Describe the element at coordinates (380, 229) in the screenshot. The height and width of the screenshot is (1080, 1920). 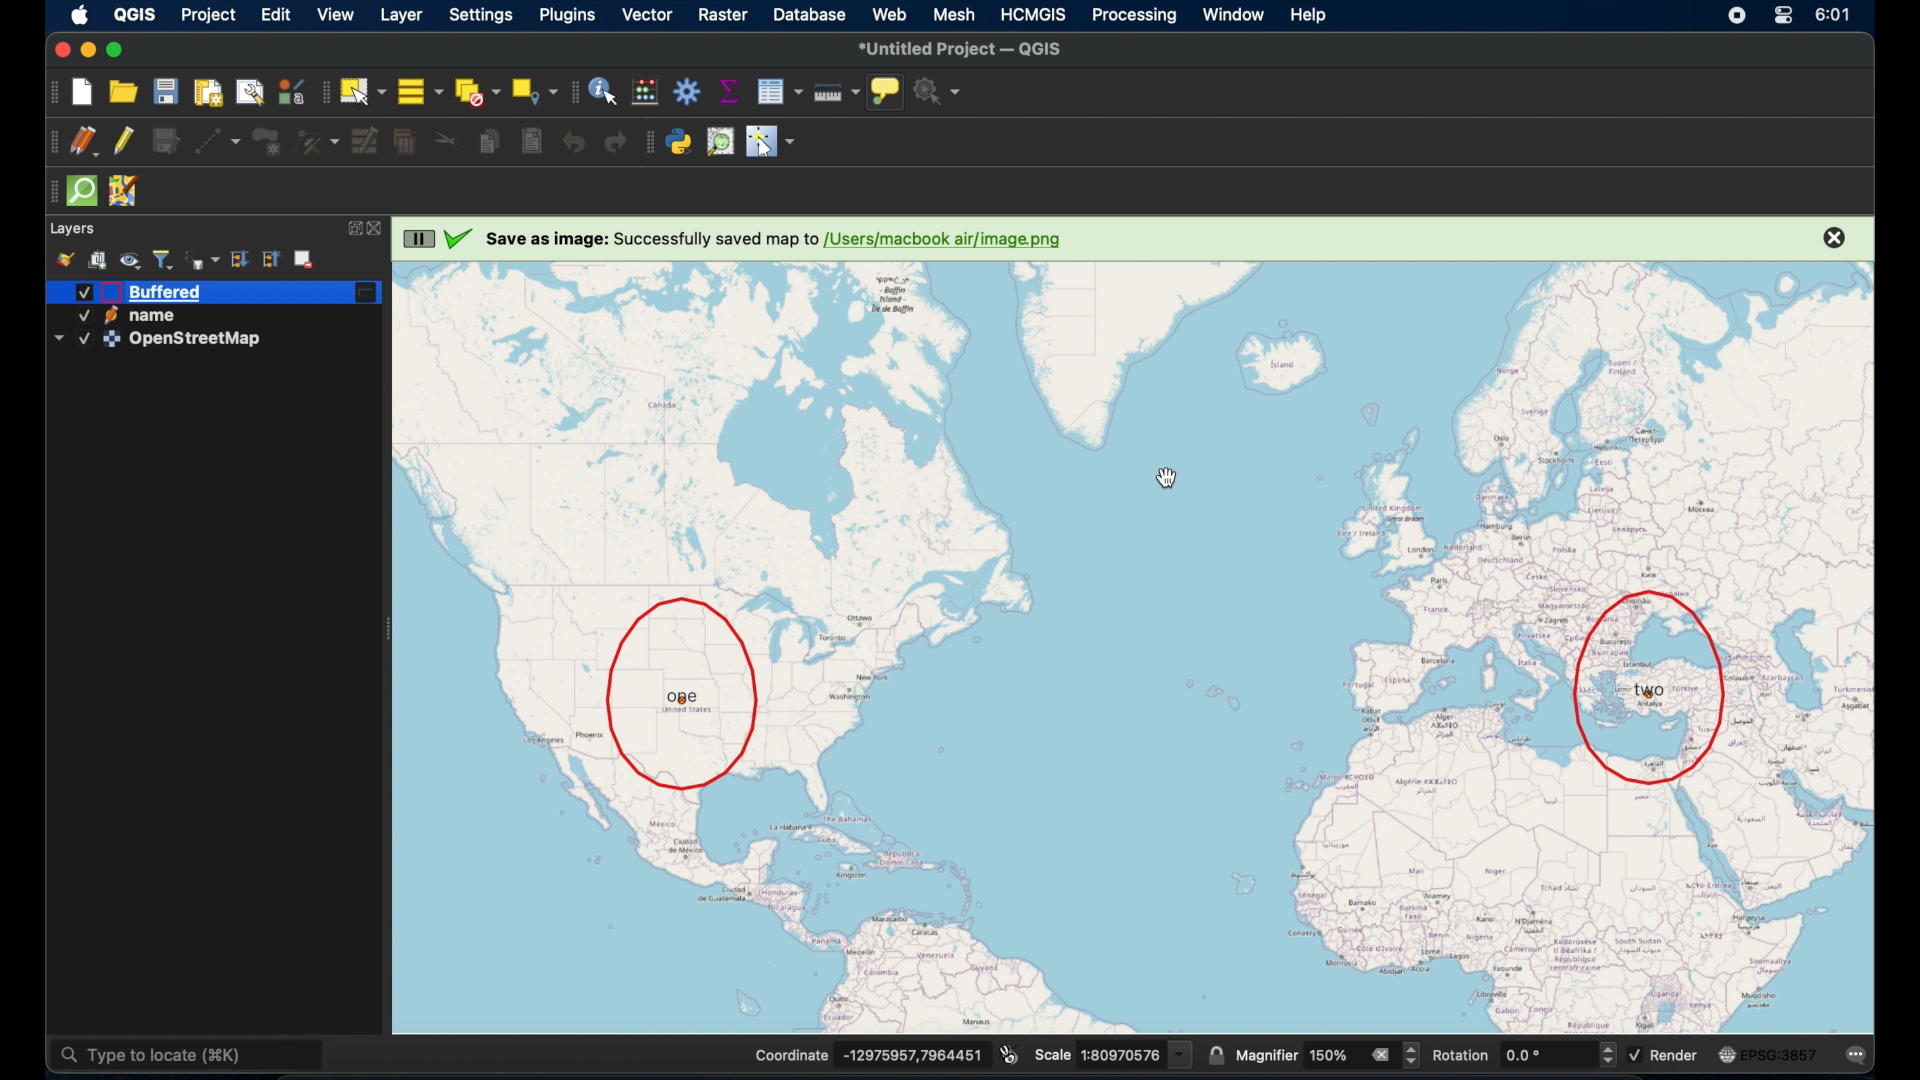
I see `close` at that location.